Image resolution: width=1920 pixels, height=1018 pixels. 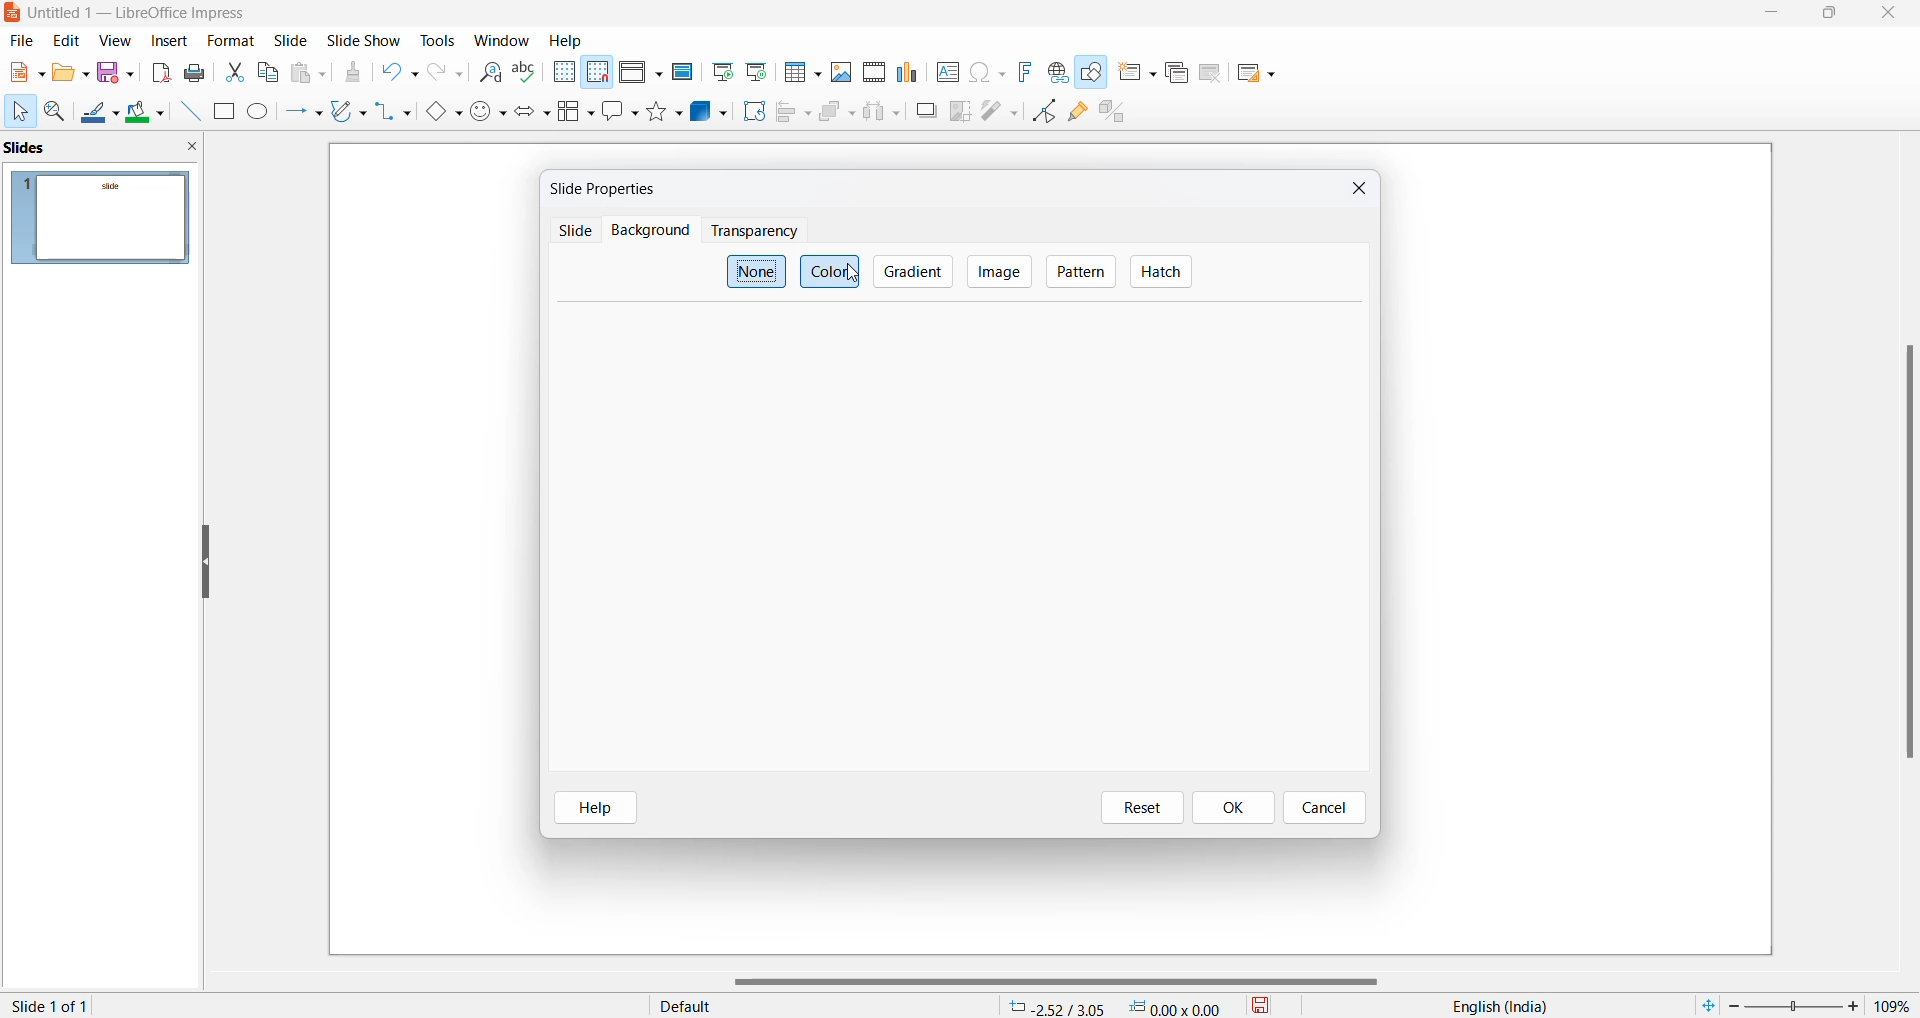 I want to click on maximize, so click(x=1831, y=16).